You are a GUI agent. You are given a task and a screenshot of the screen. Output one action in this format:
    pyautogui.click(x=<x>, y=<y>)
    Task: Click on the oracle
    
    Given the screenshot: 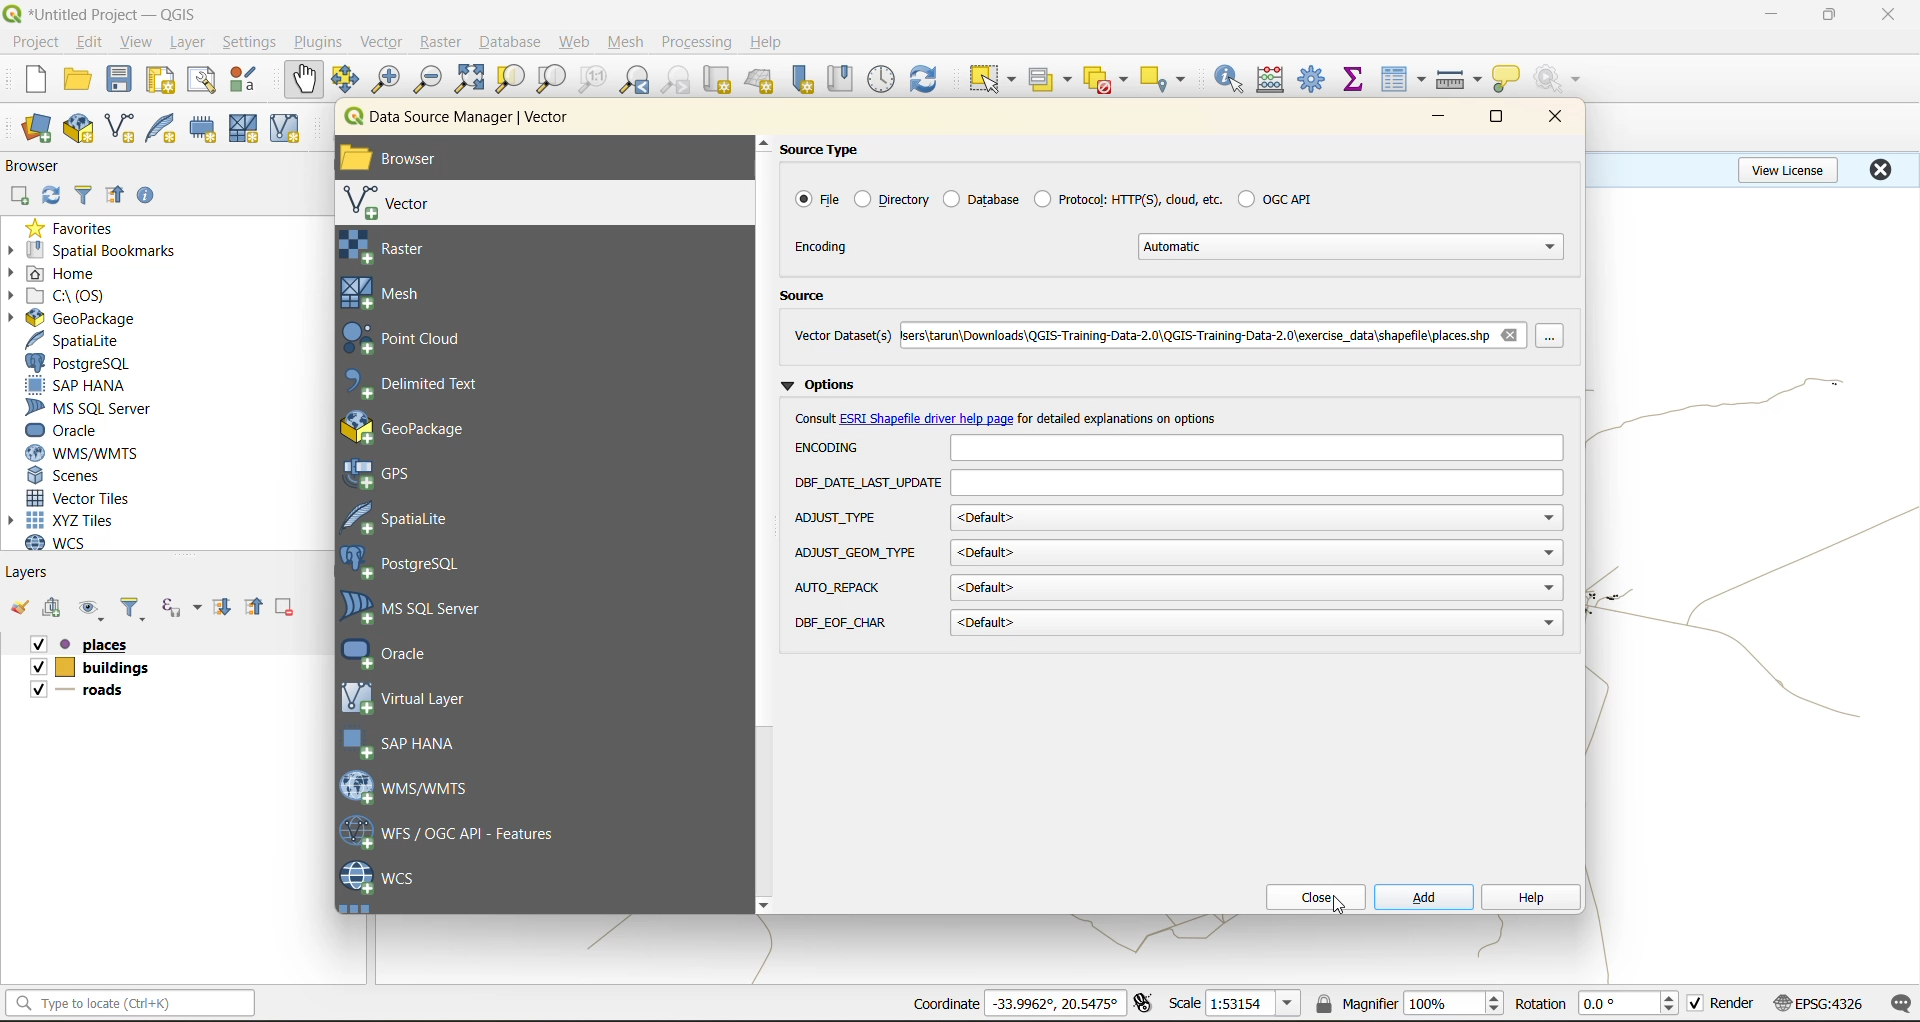 What is the action you would take?
    pyautogui.click(x=70, y=431)
    